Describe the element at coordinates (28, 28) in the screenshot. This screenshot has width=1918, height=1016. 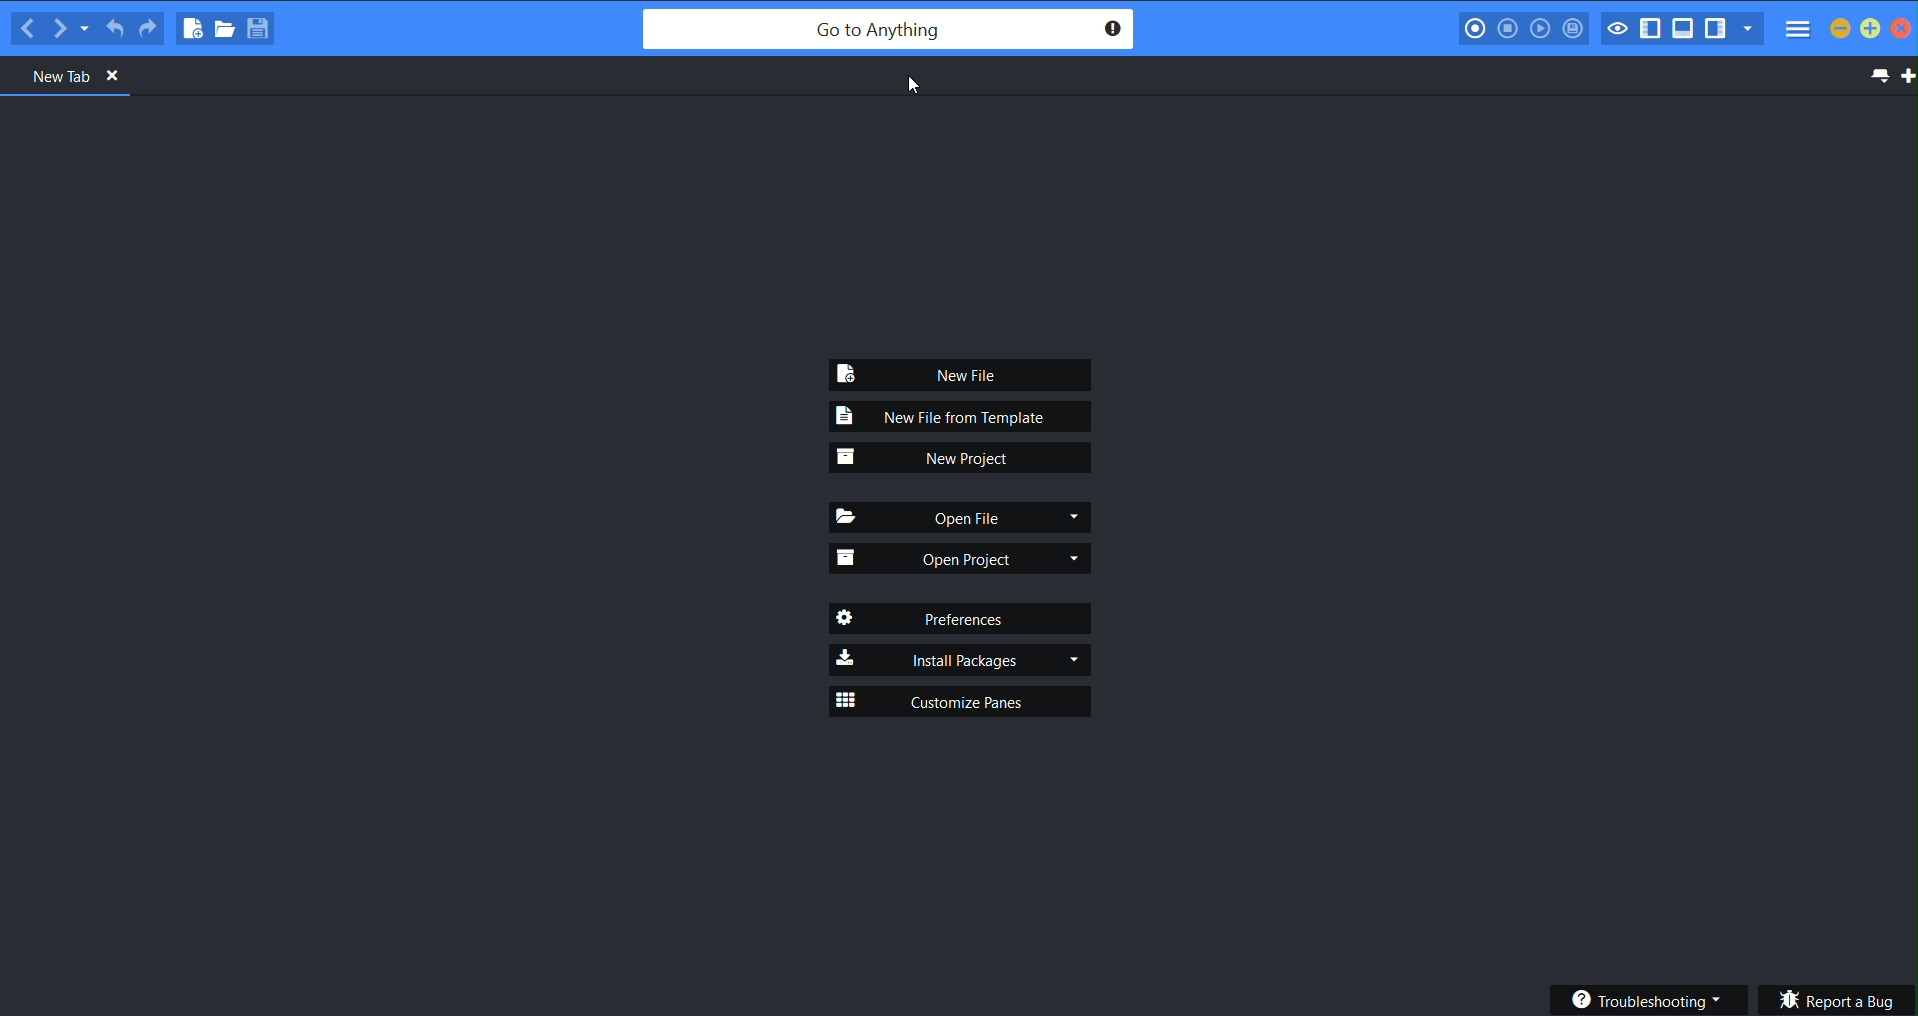
I see `go back` at that location.